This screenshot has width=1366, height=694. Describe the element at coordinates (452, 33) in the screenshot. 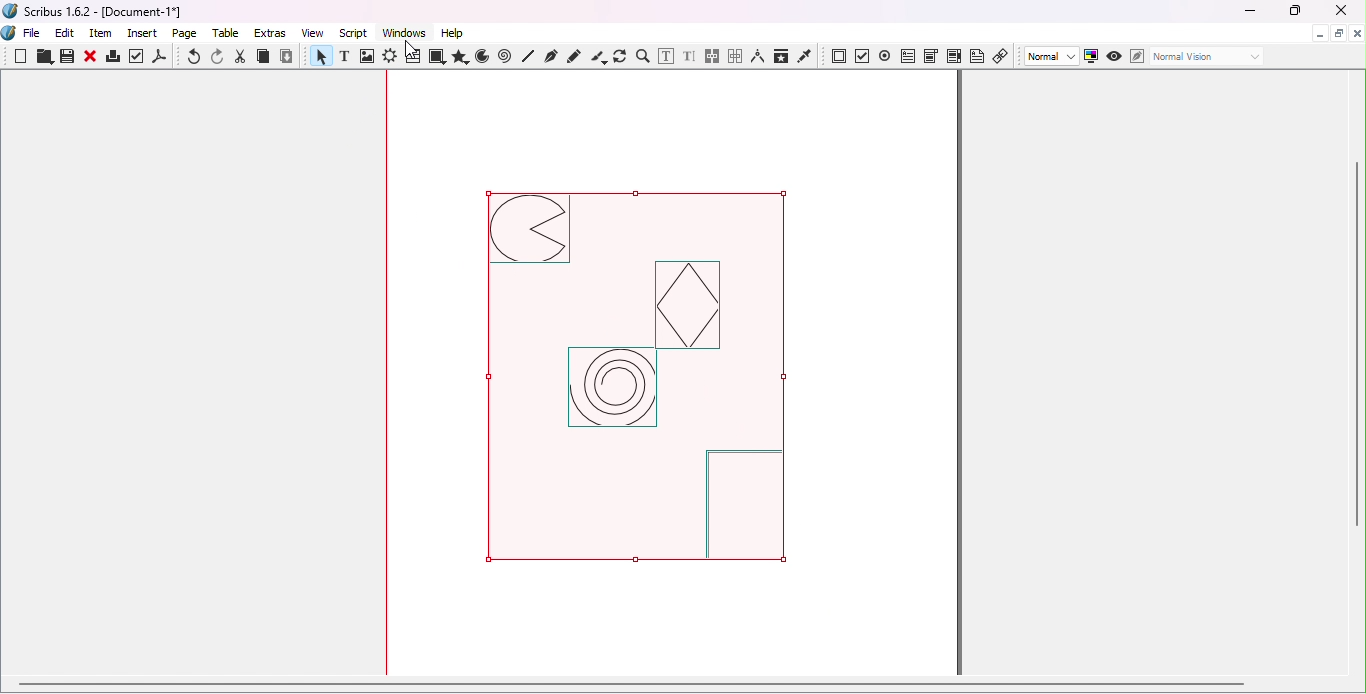

I see `Help` at that location.